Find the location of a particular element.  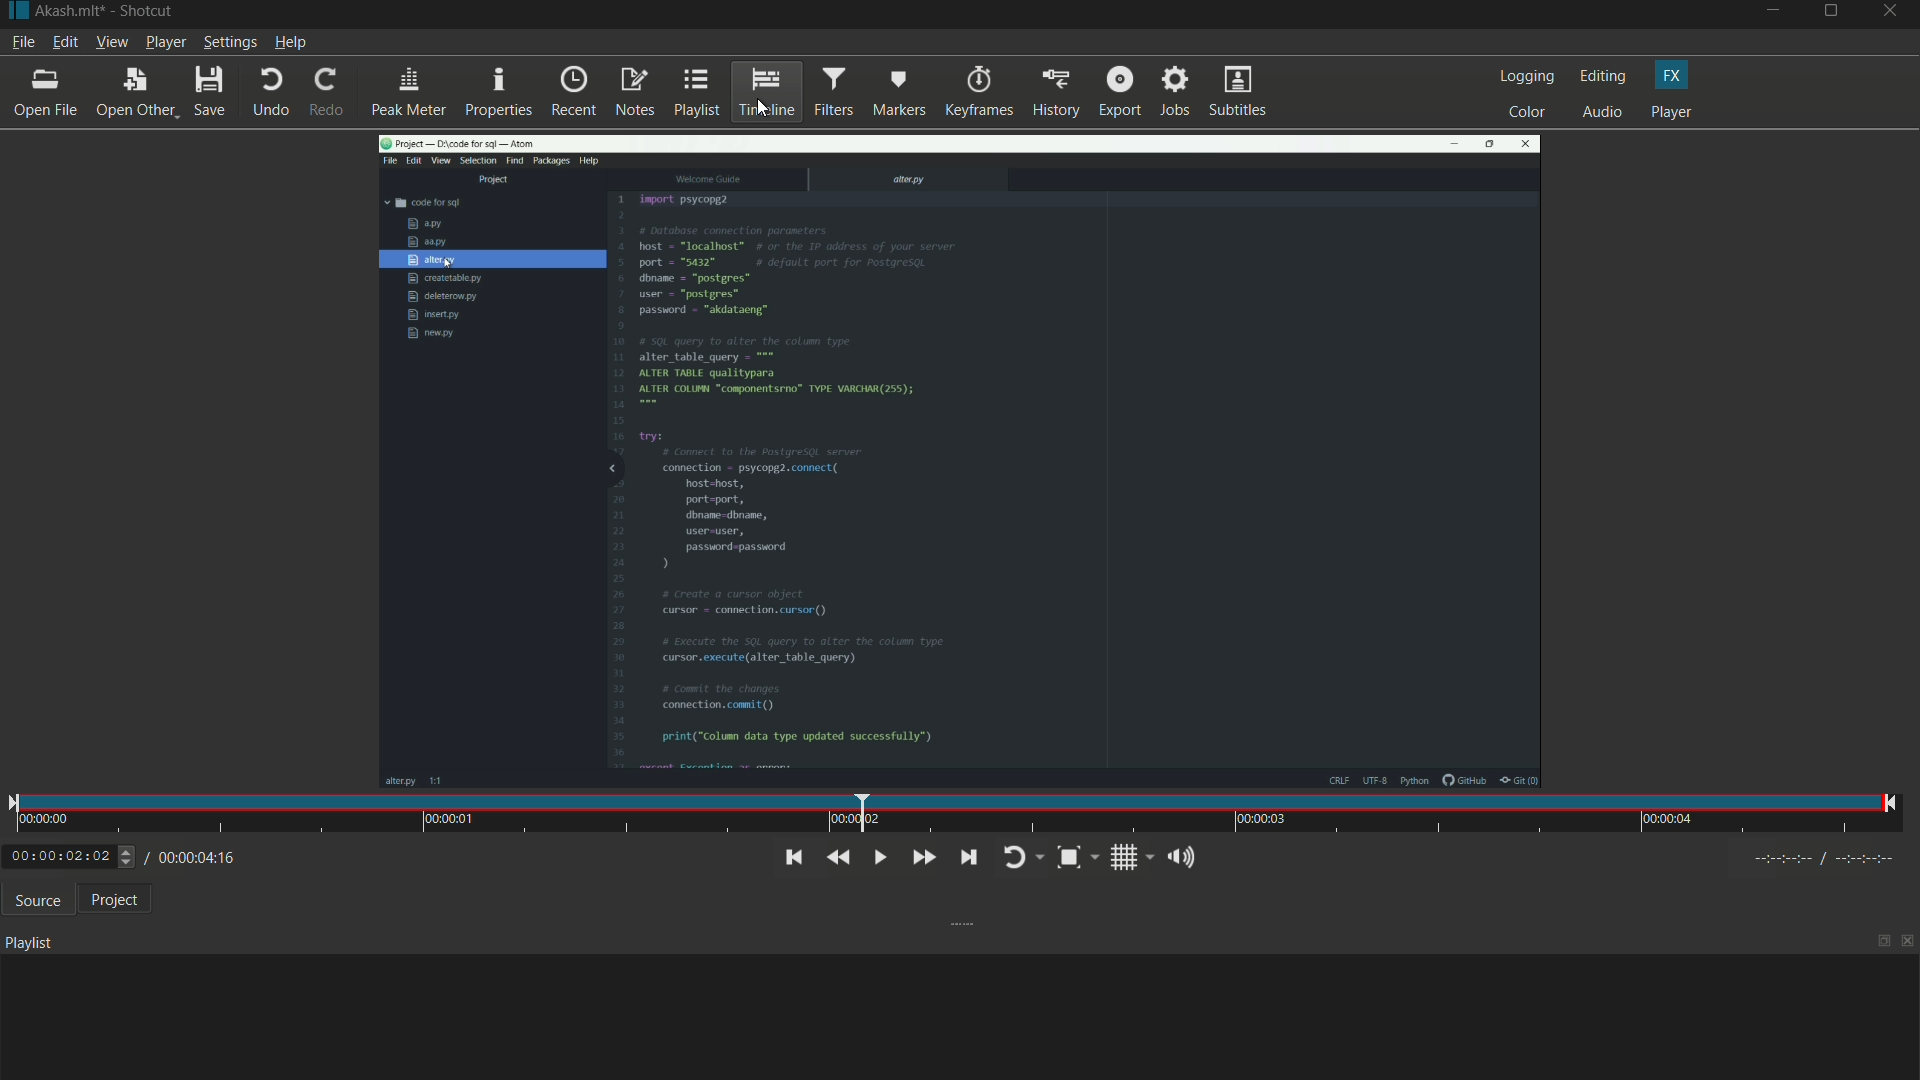

player menu is located at coordinates (166, 41).